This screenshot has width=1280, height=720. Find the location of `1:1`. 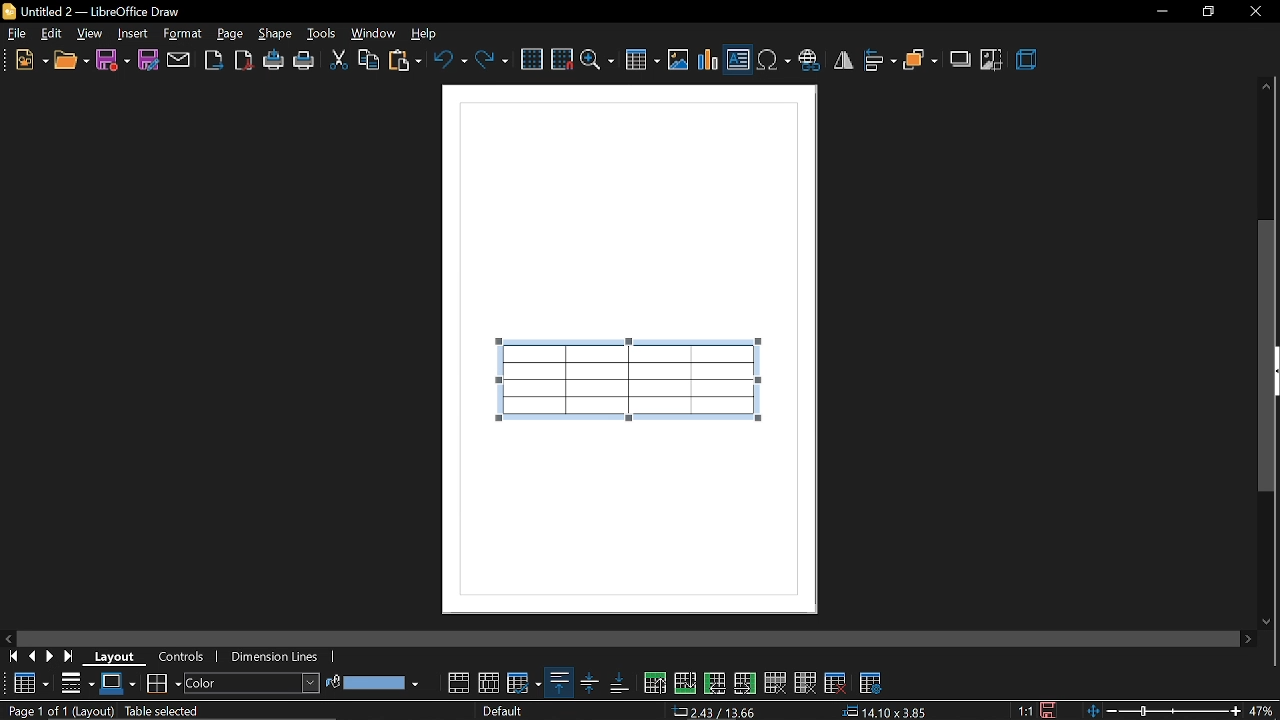

1:1 is located at coordinates (1024, 711).